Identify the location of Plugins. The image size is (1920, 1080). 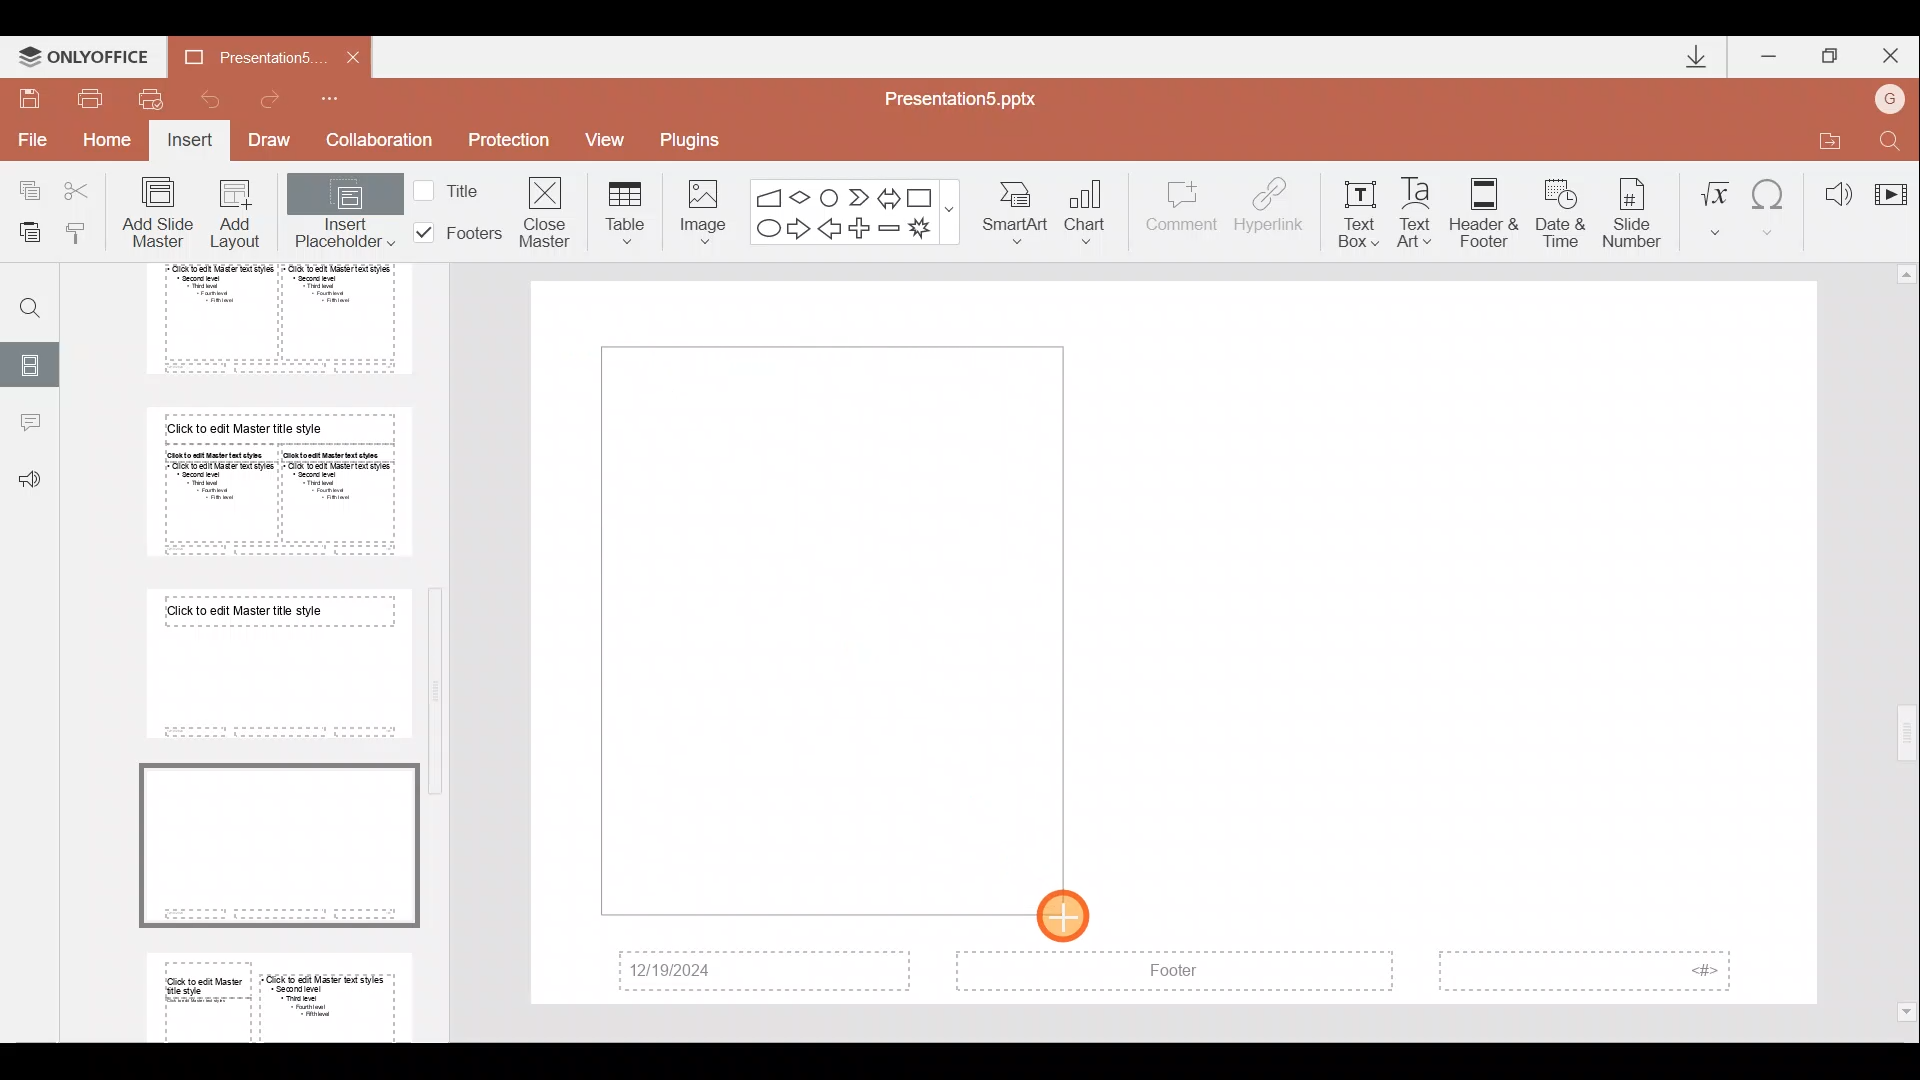
(697, 137).